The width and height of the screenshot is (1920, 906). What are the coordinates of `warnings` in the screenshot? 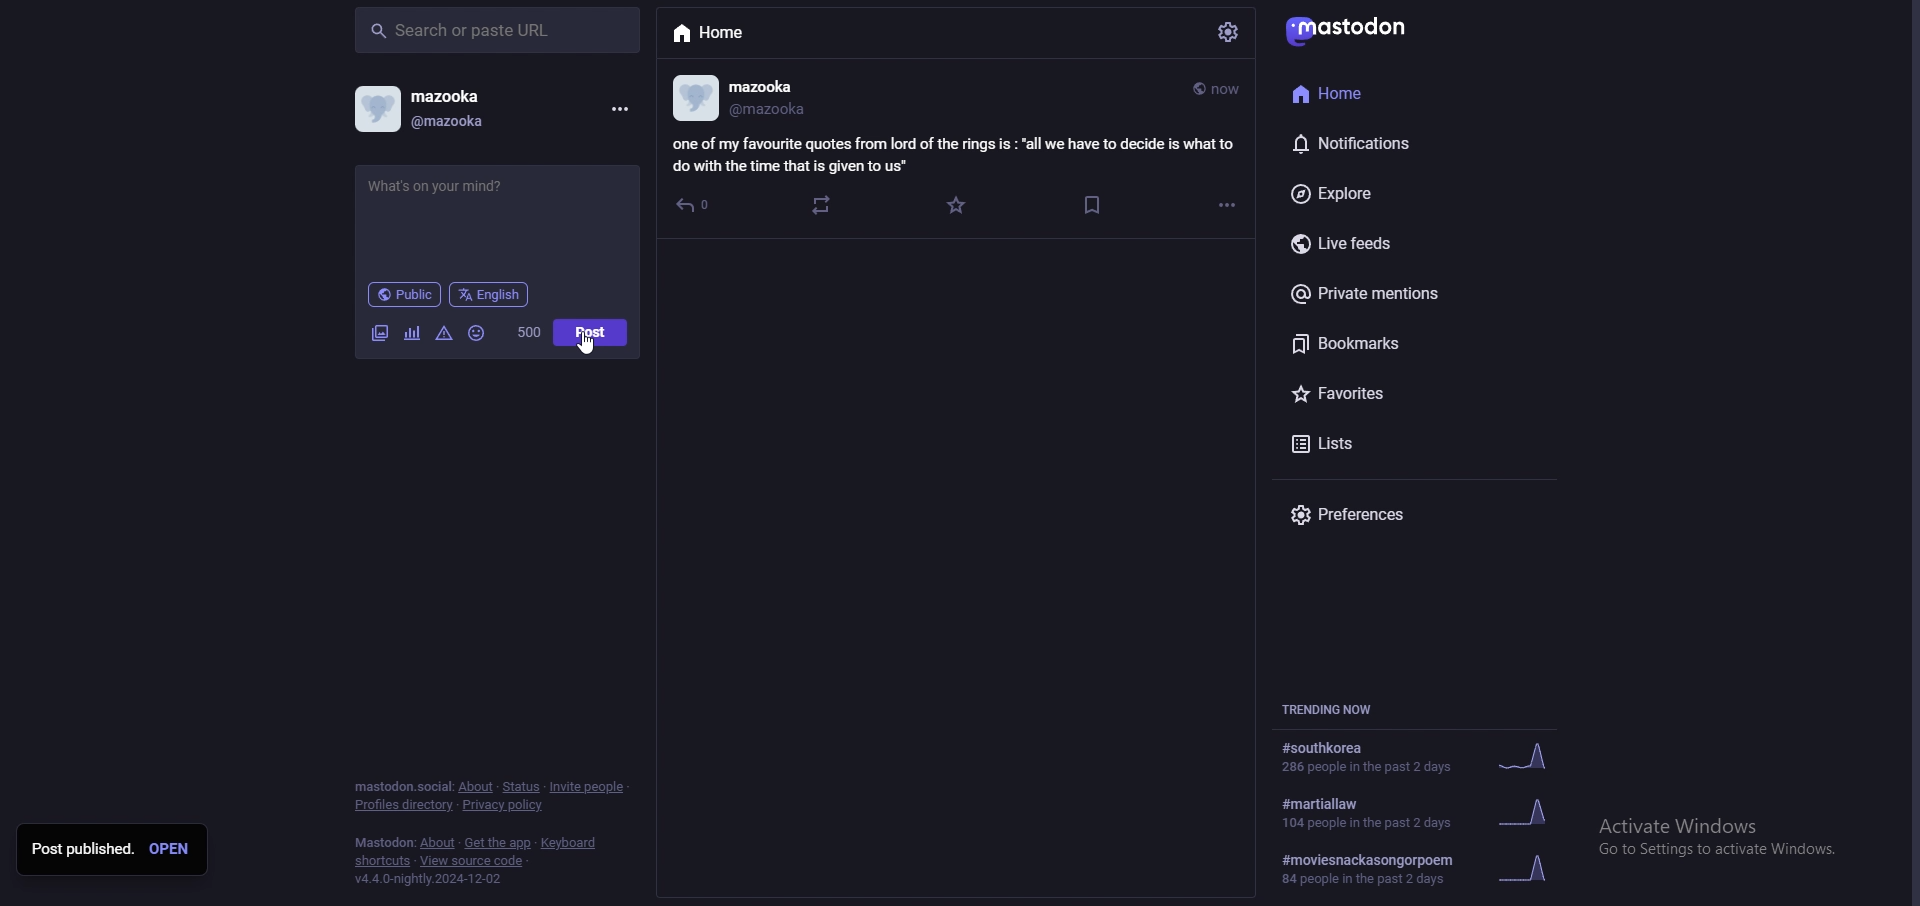 It's located at (444, 334).